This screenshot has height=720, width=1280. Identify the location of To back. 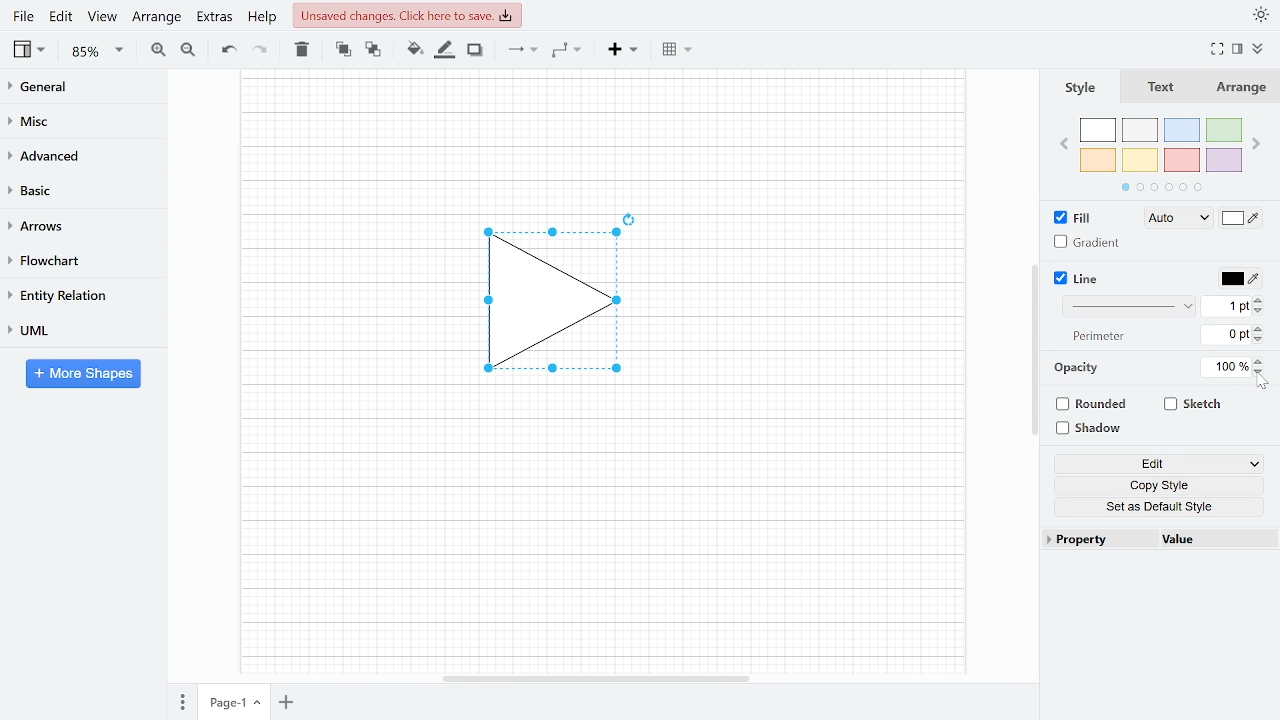
(371, 48).